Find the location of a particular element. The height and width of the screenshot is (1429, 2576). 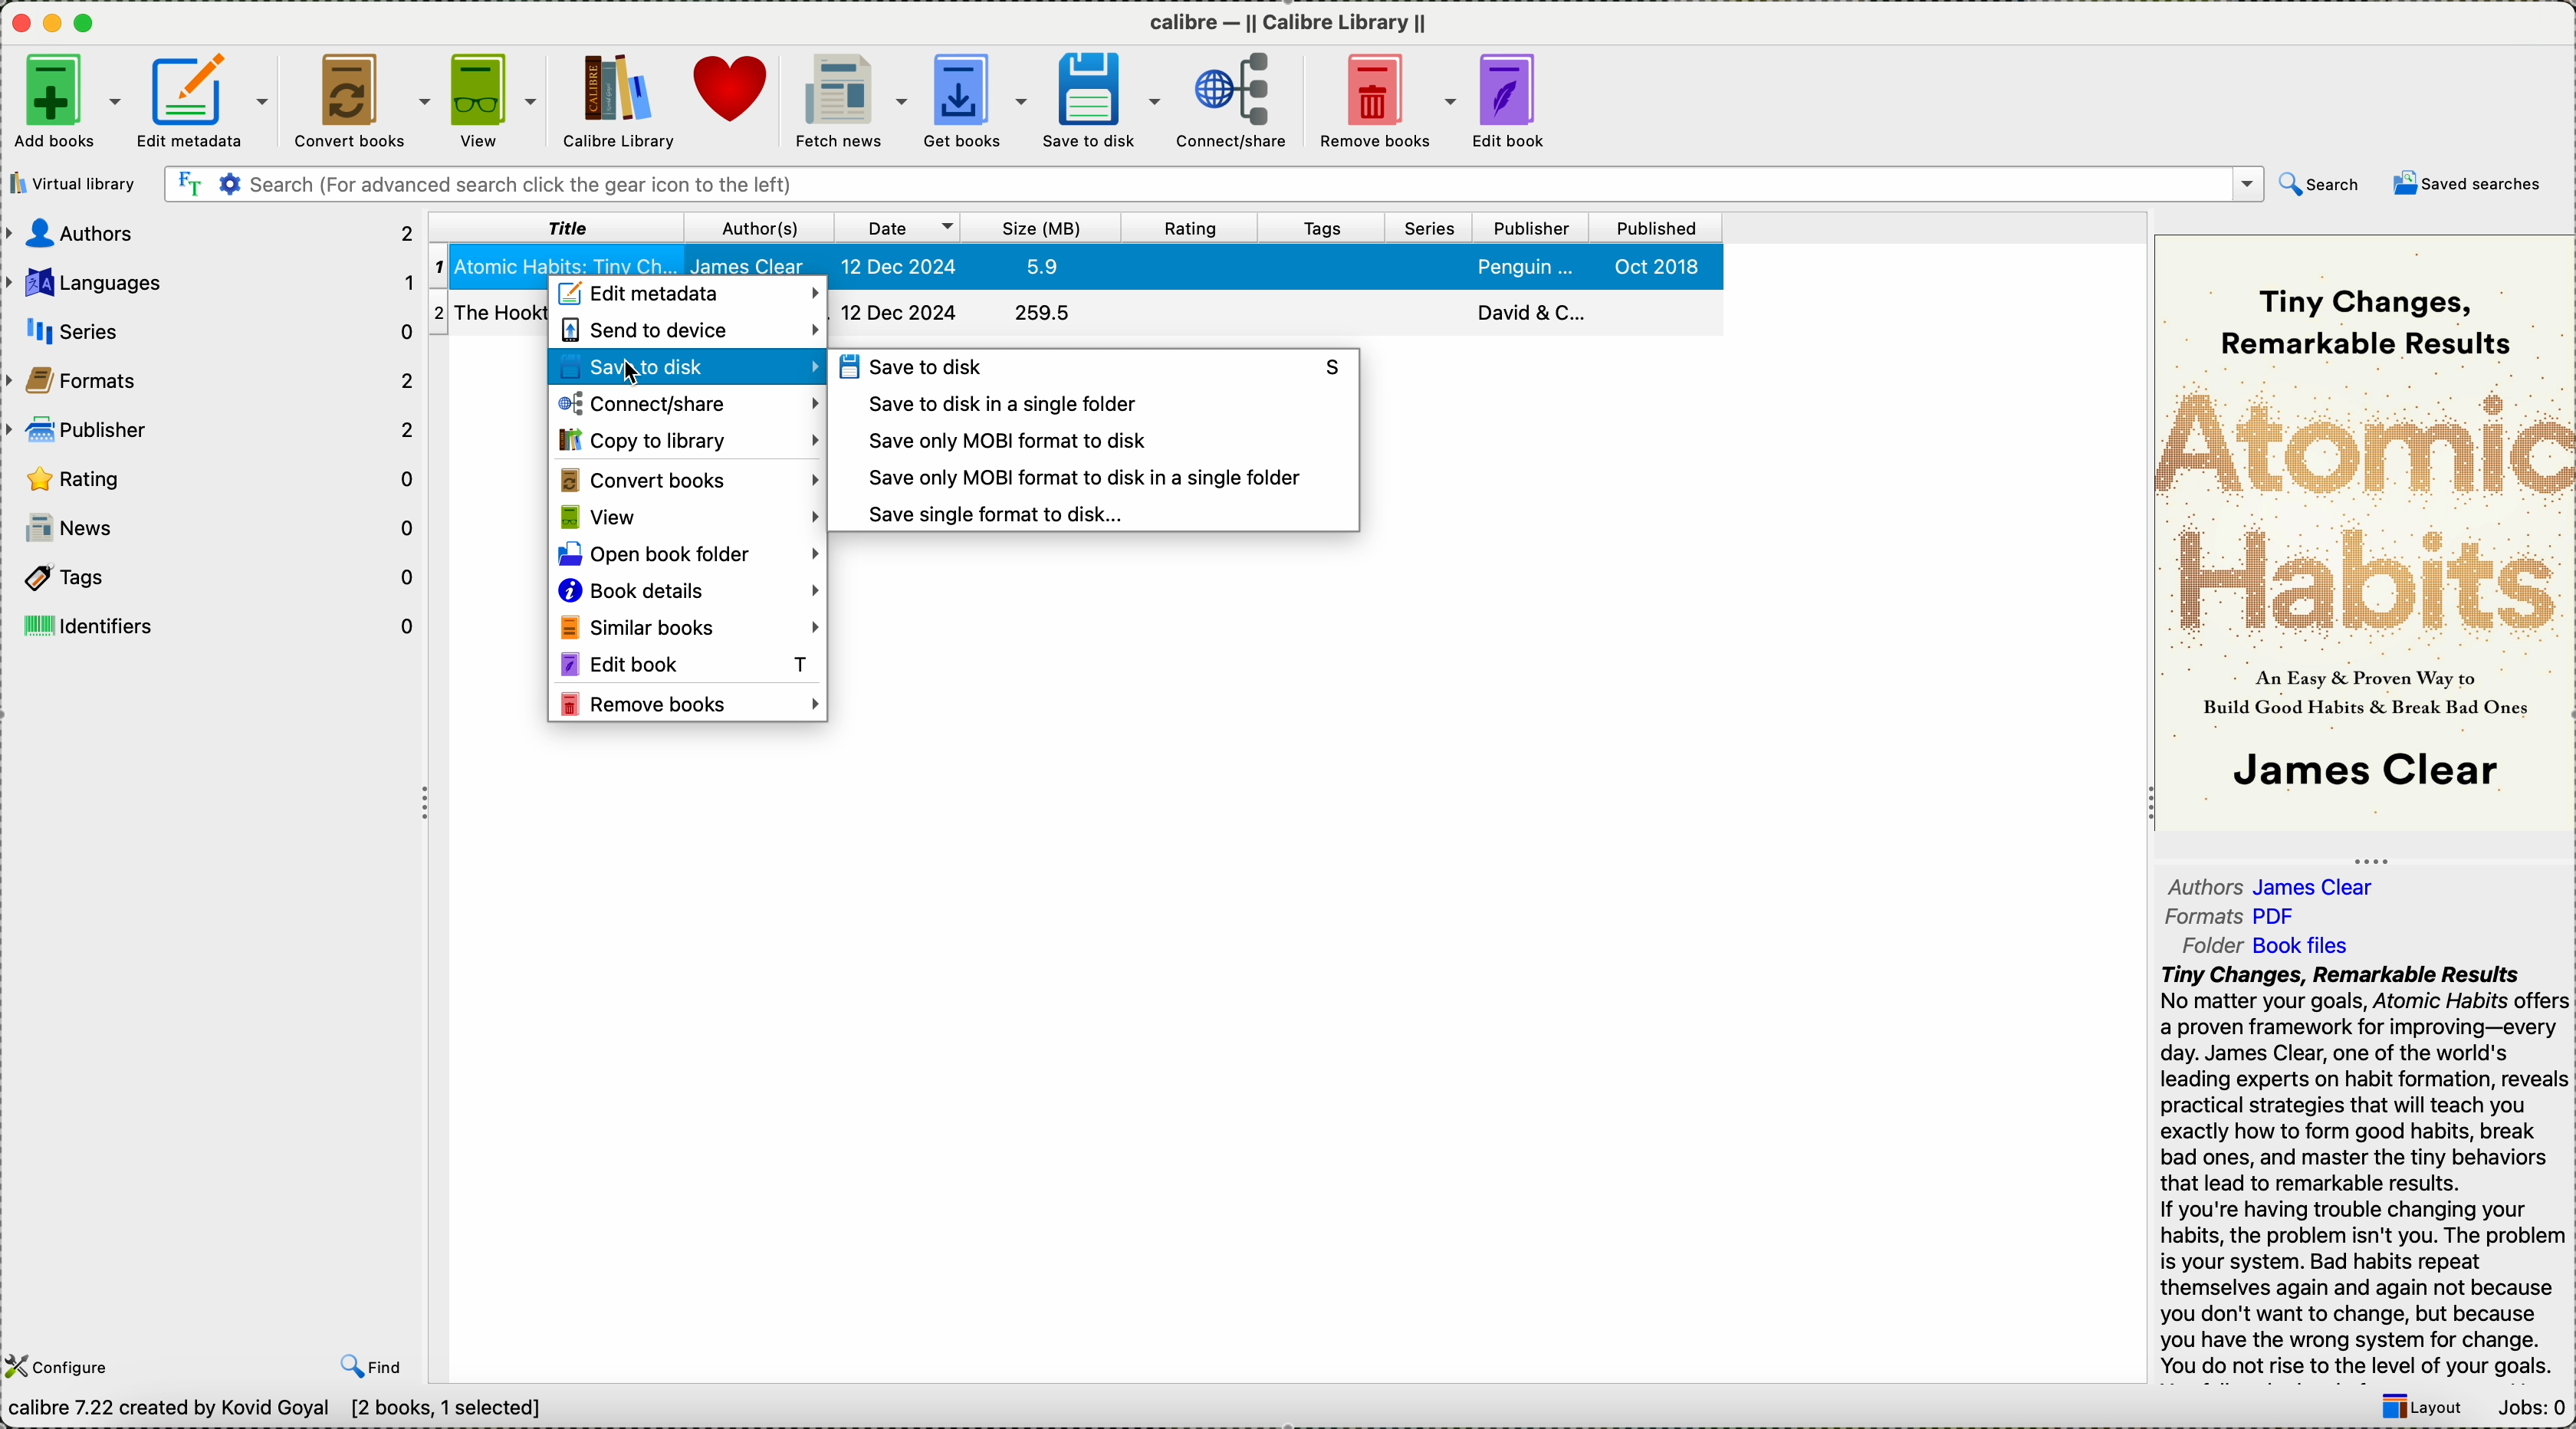

copy to library is located at coordinates (687, 439).